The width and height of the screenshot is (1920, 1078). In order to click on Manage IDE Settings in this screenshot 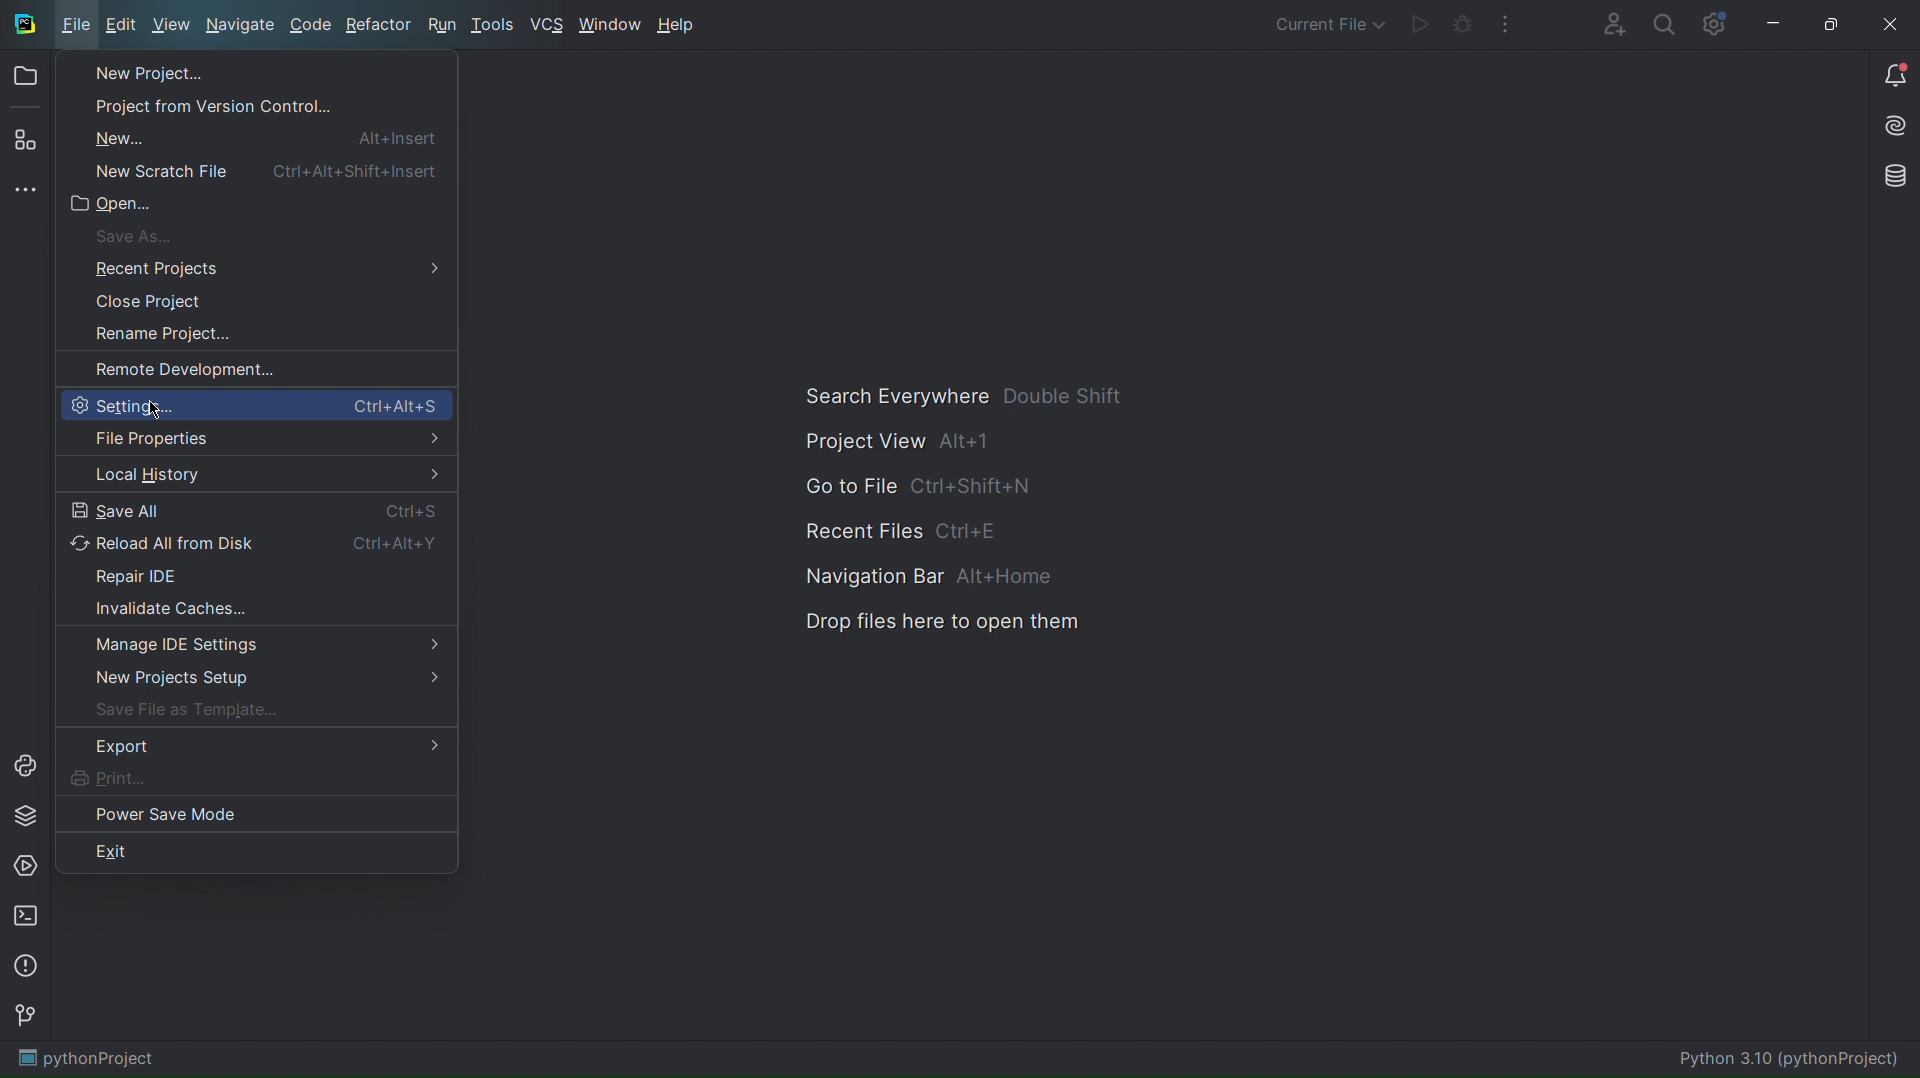, I will do `click(255, 647)`.